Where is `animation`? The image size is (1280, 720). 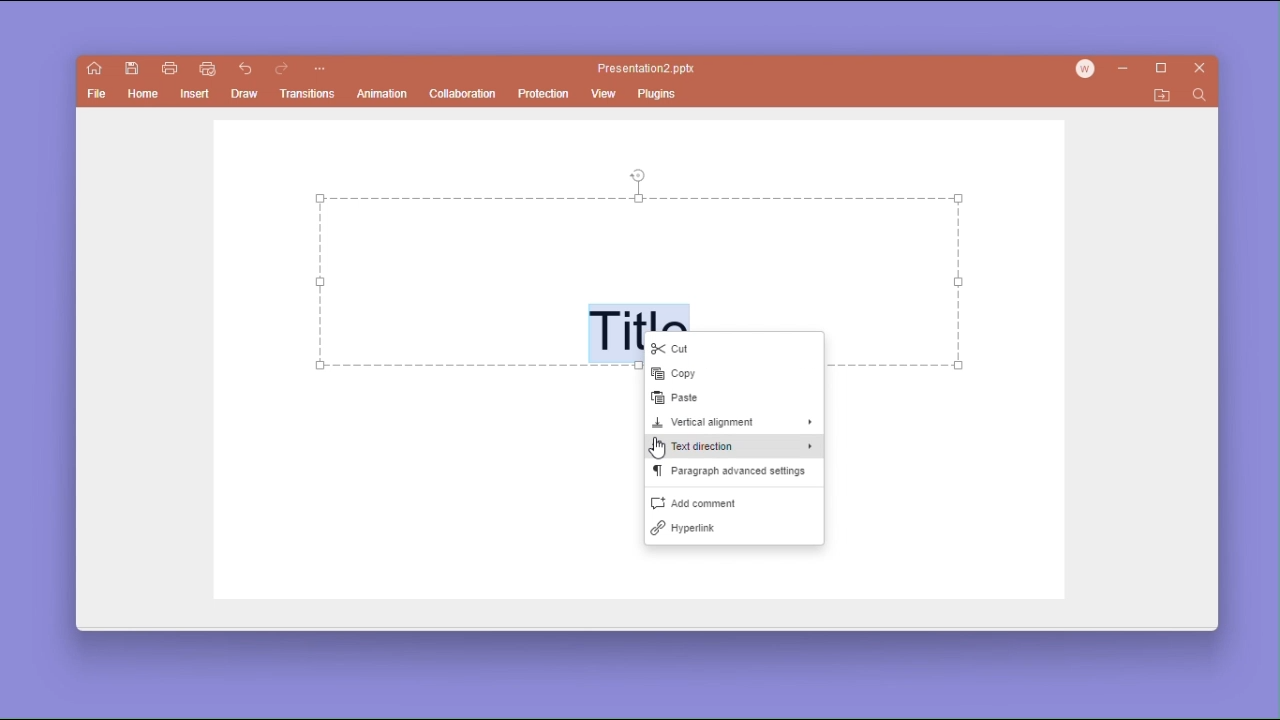
animation is located at coordinates (383, 95).